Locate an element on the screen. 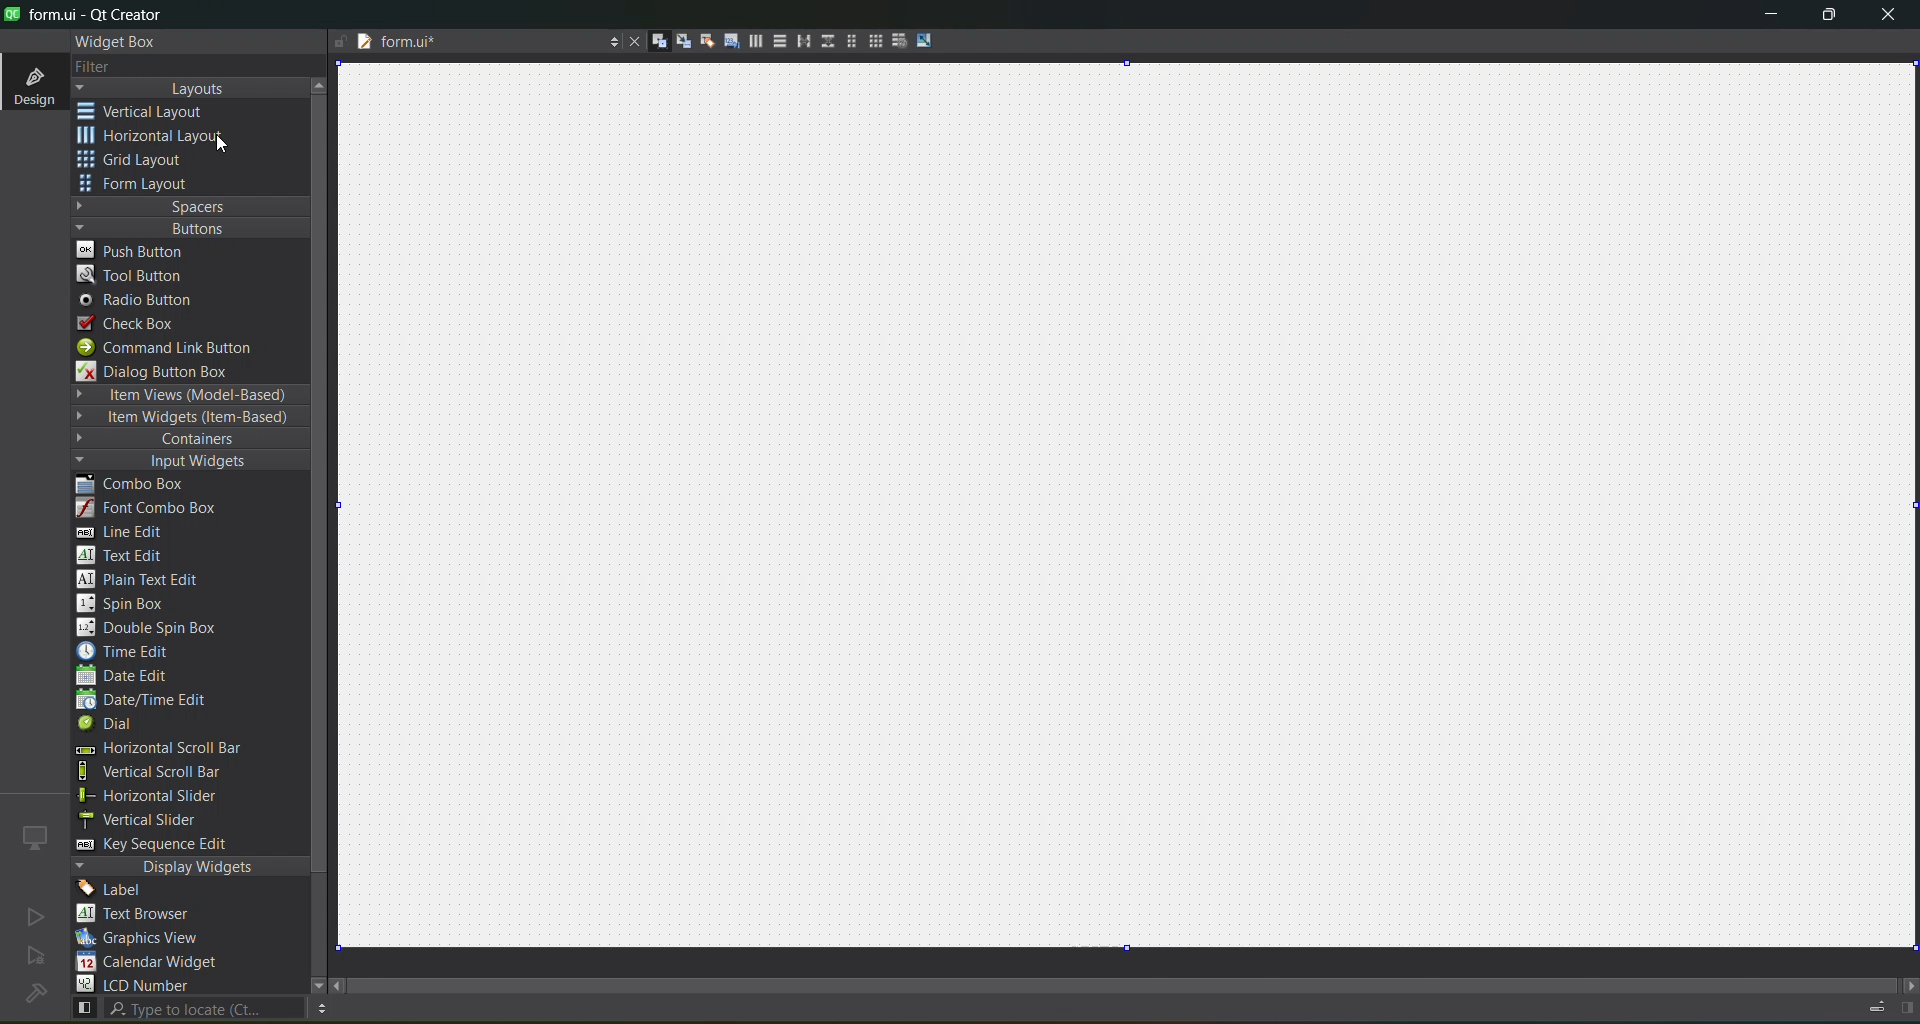 This screenshot has width=1920, height=1024. maximize is located at coordinates (1830, 18).